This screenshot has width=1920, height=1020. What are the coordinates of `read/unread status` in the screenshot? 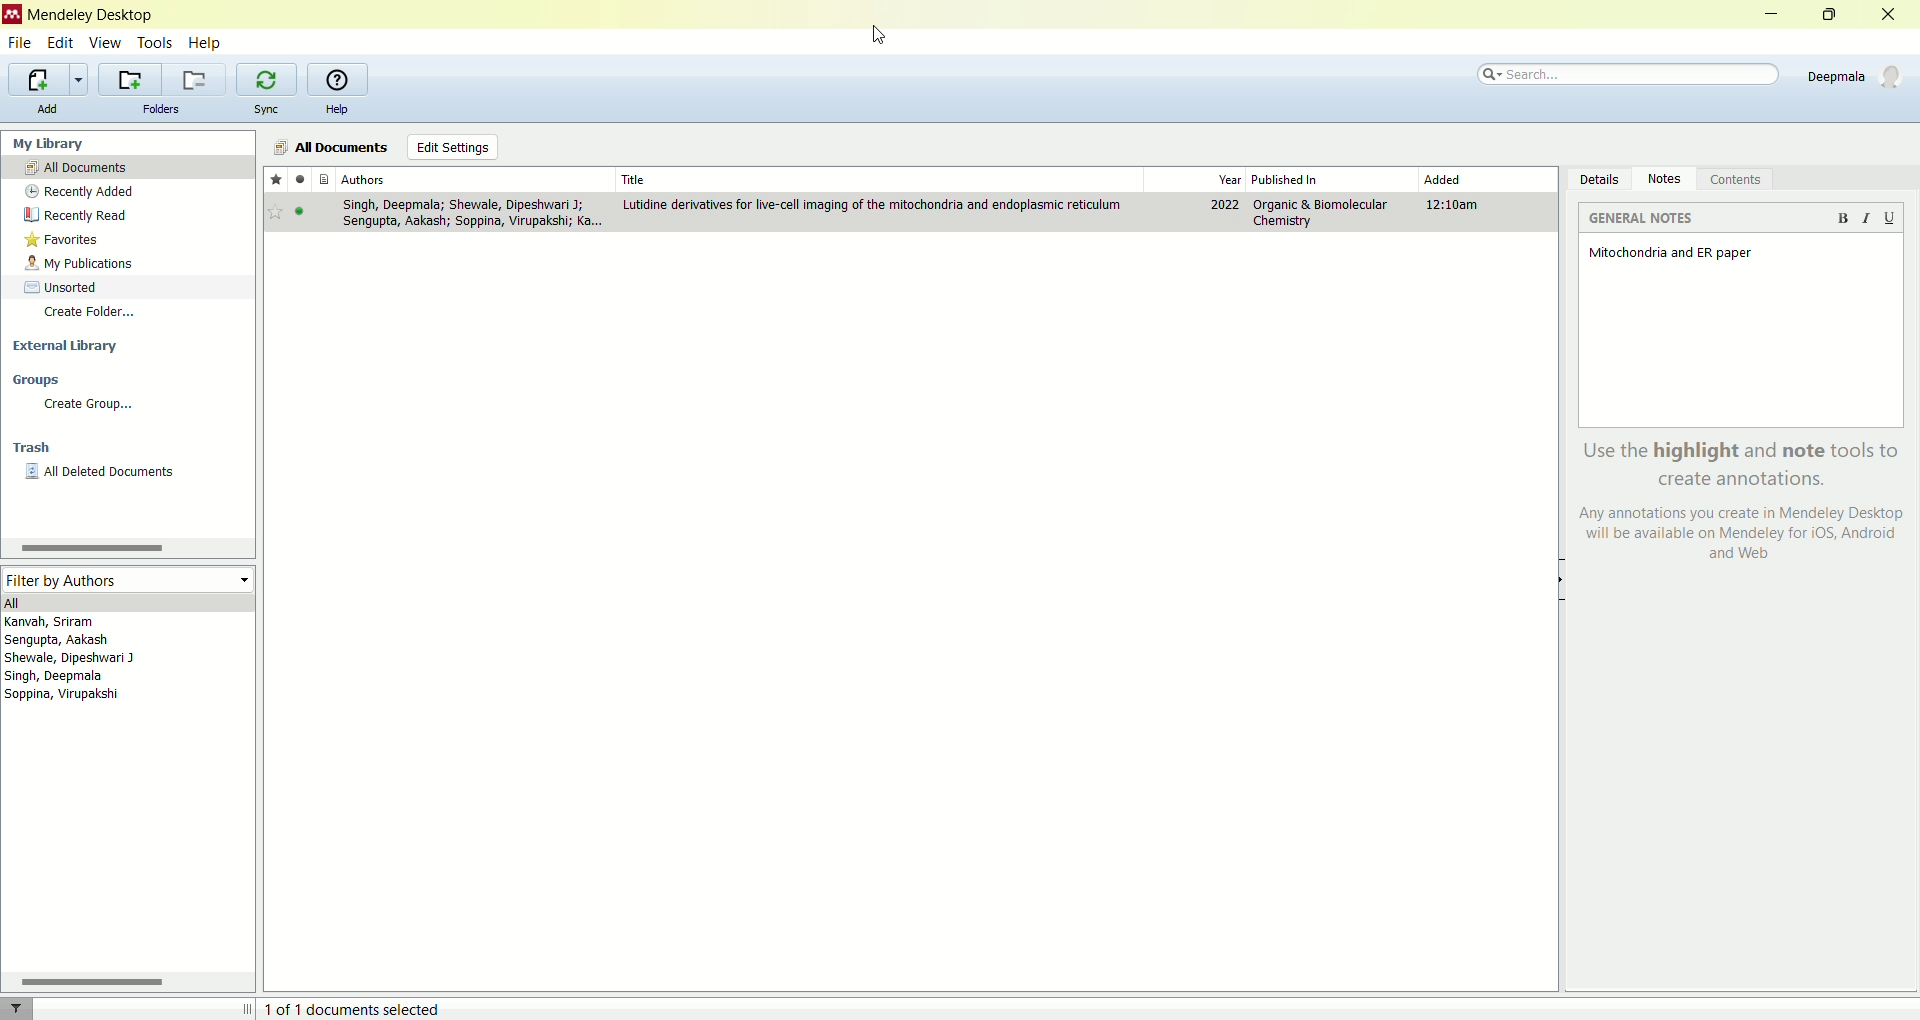 It's located at (300, 181).